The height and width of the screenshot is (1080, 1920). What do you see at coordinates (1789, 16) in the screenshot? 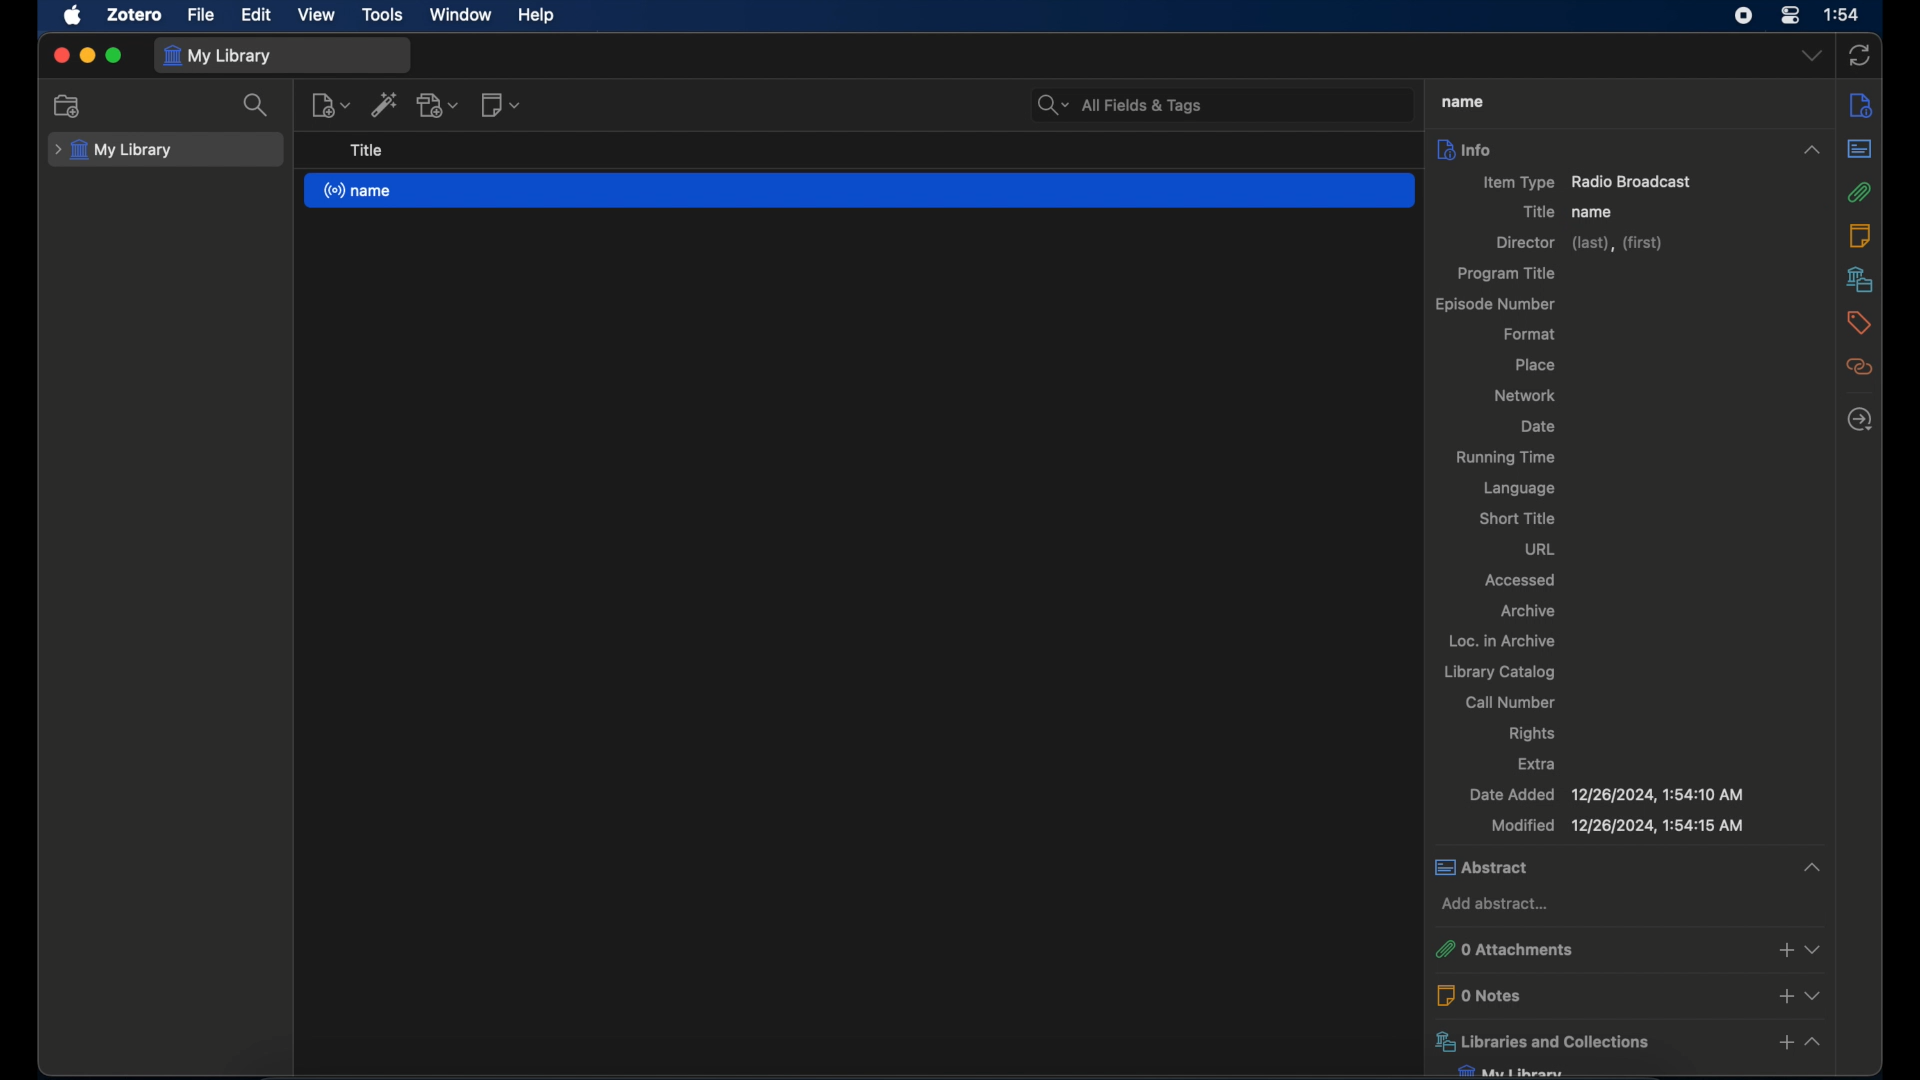
I see `control center` at bounding box center [1789, 16].